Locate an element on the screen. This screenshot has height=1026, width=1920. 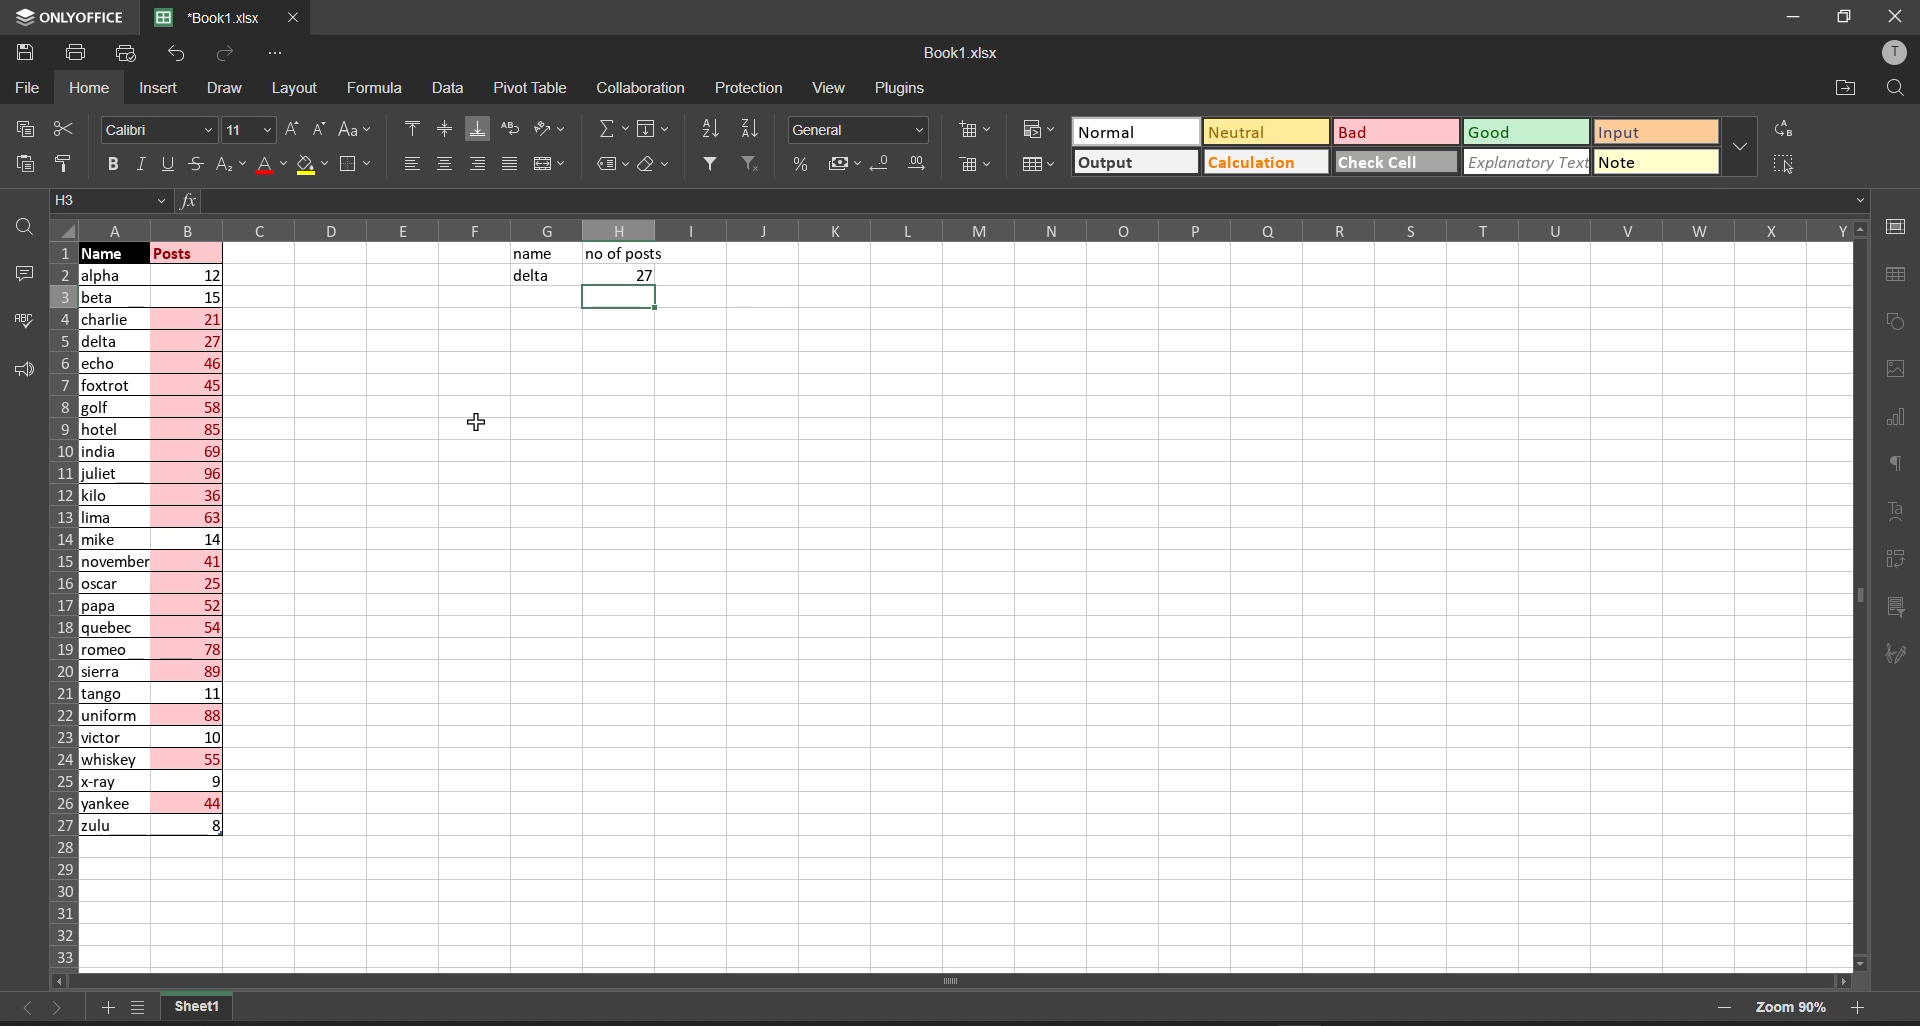
draw is located at coordinates (221, 88).